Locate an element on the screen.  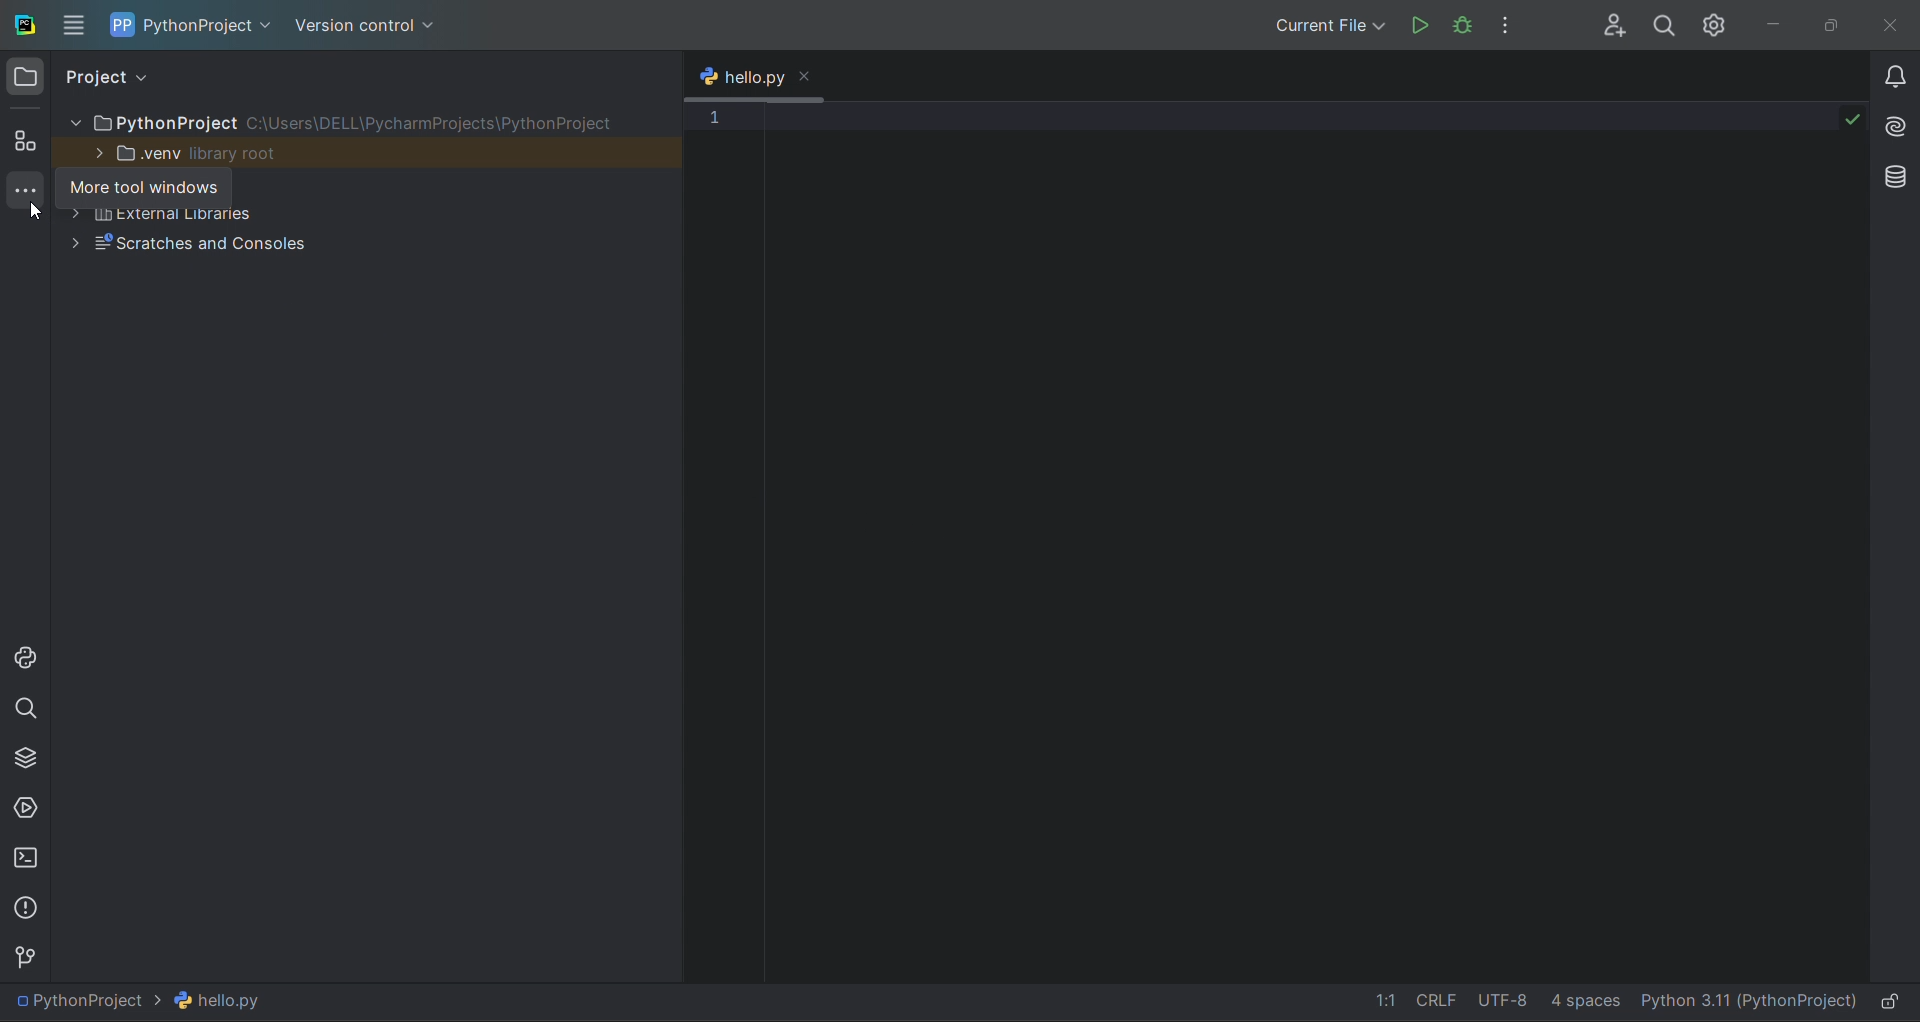
problems is located at coordinates (26, 907).